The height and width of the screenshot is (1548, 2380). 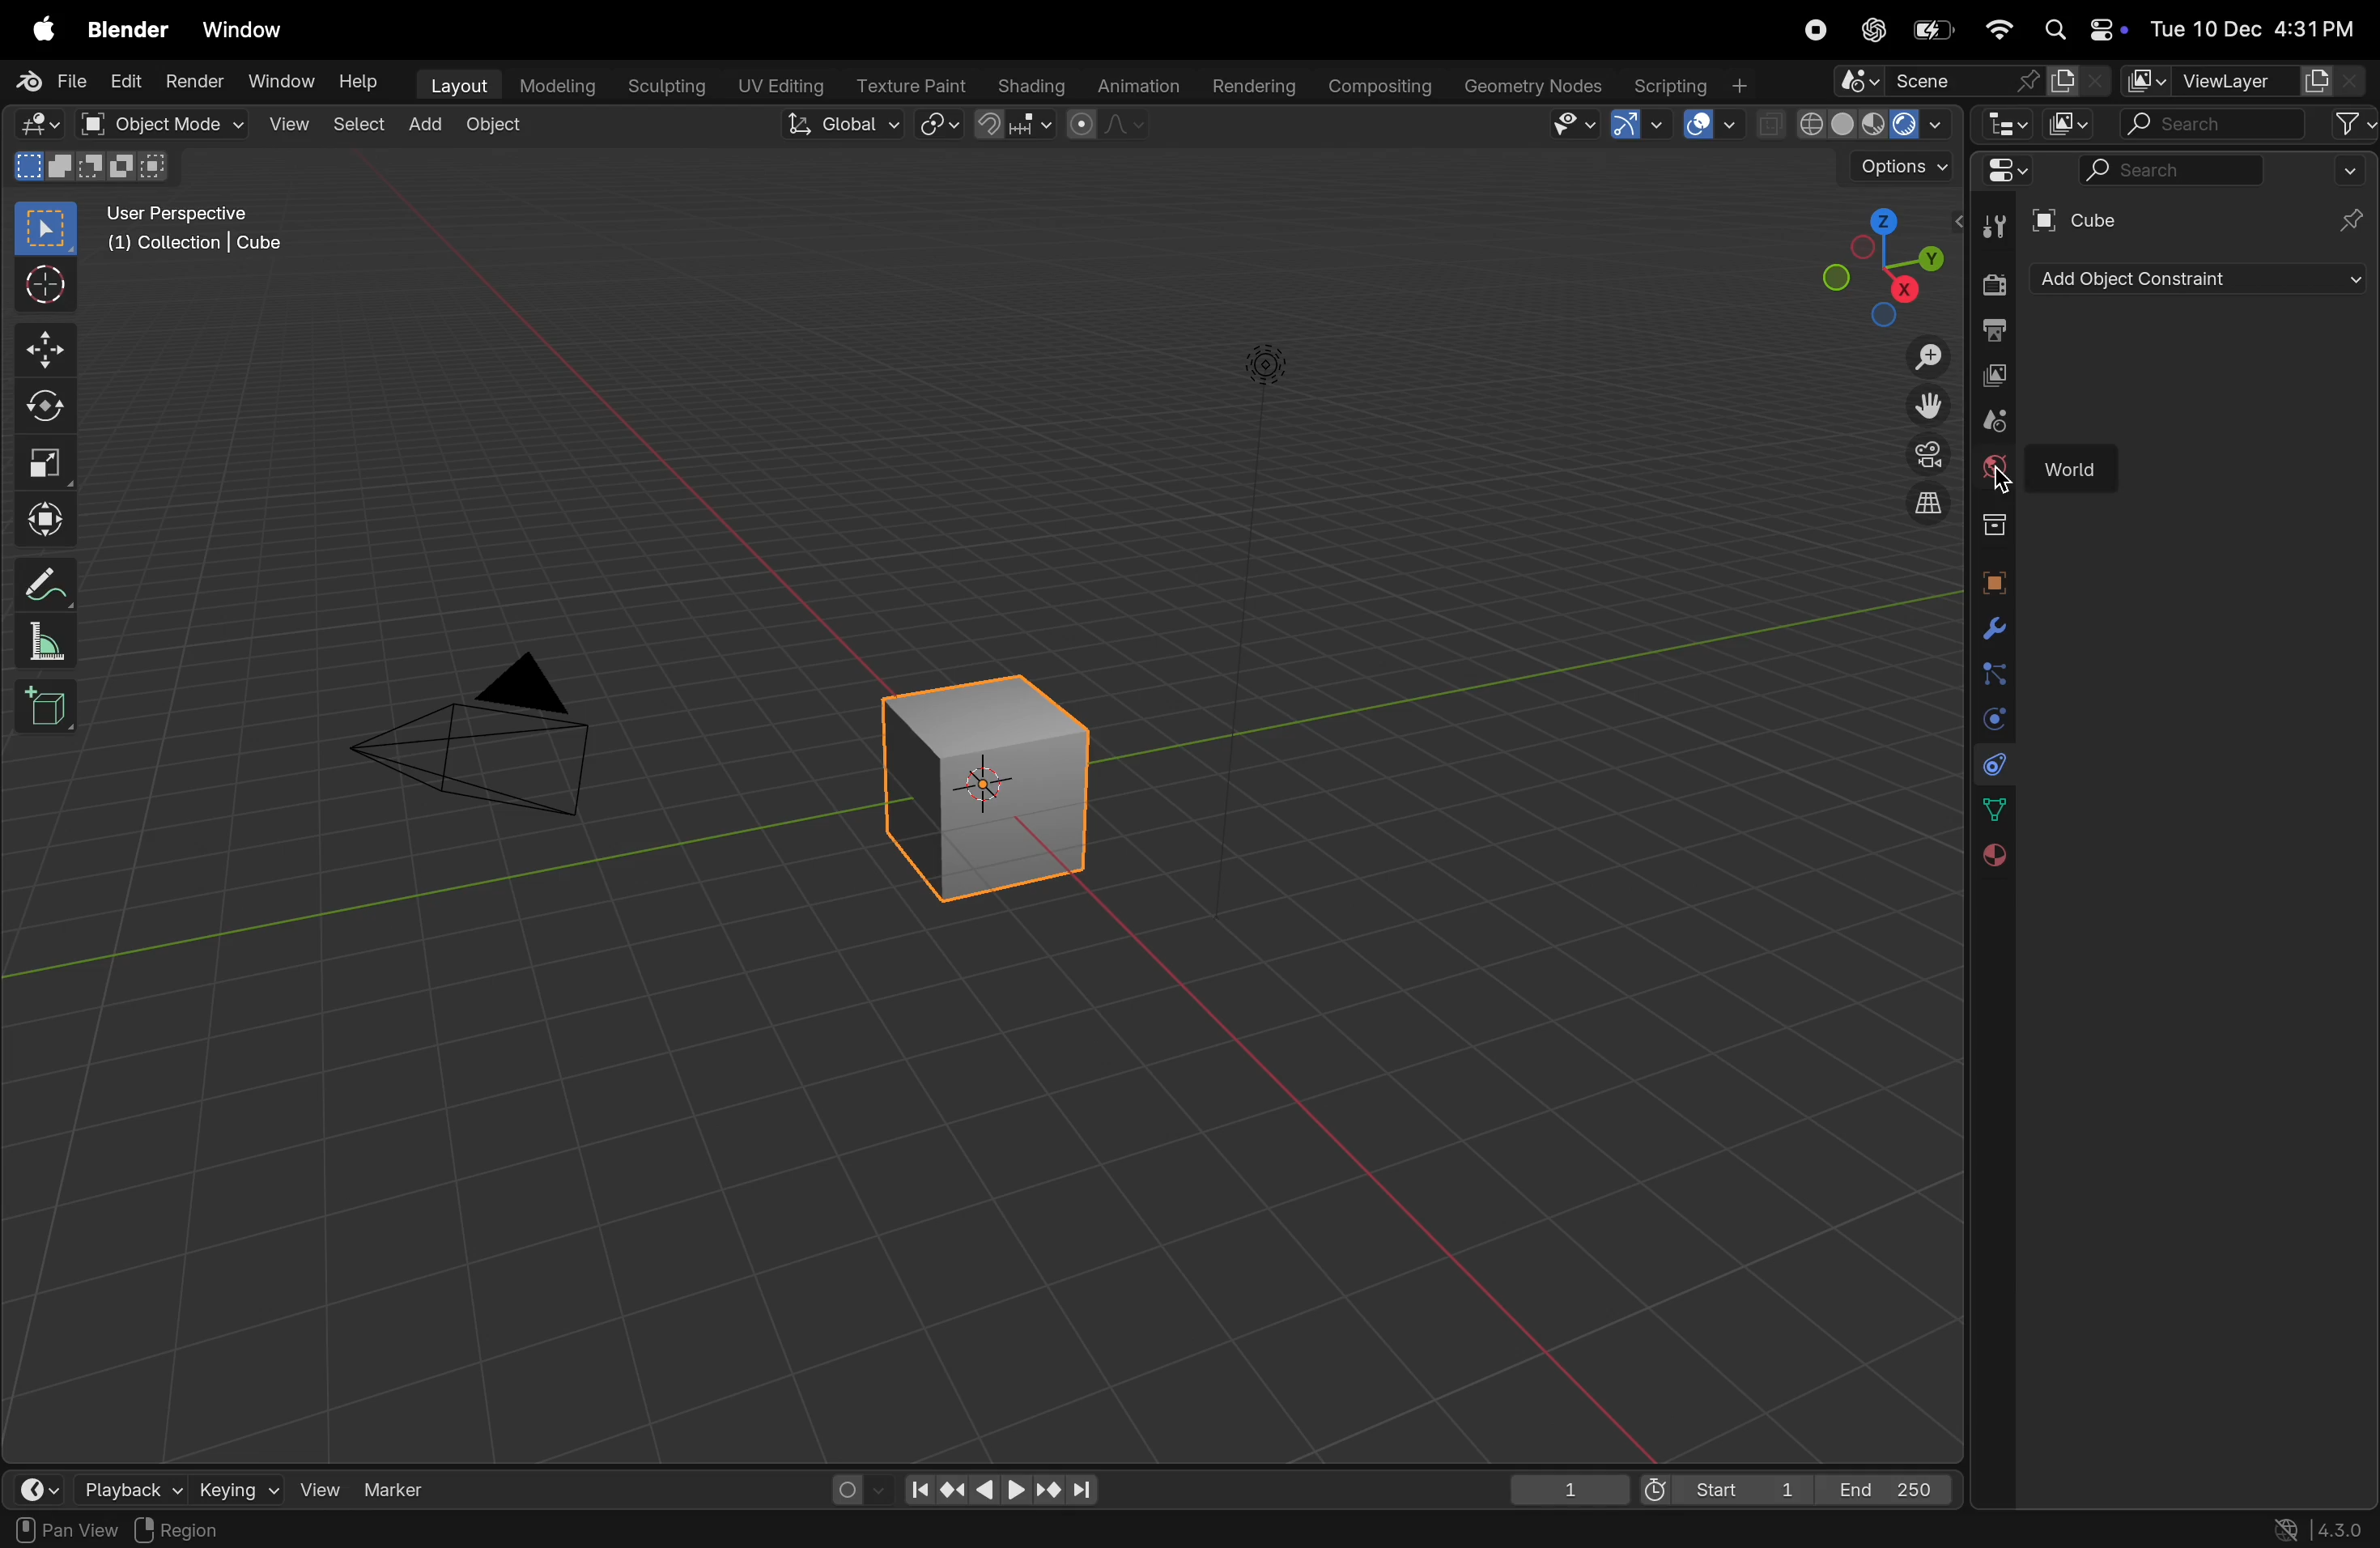 What do you see at coordinates (2352, 221) in the screenshot?
I see `pin` at bounding box center [2352, 221].